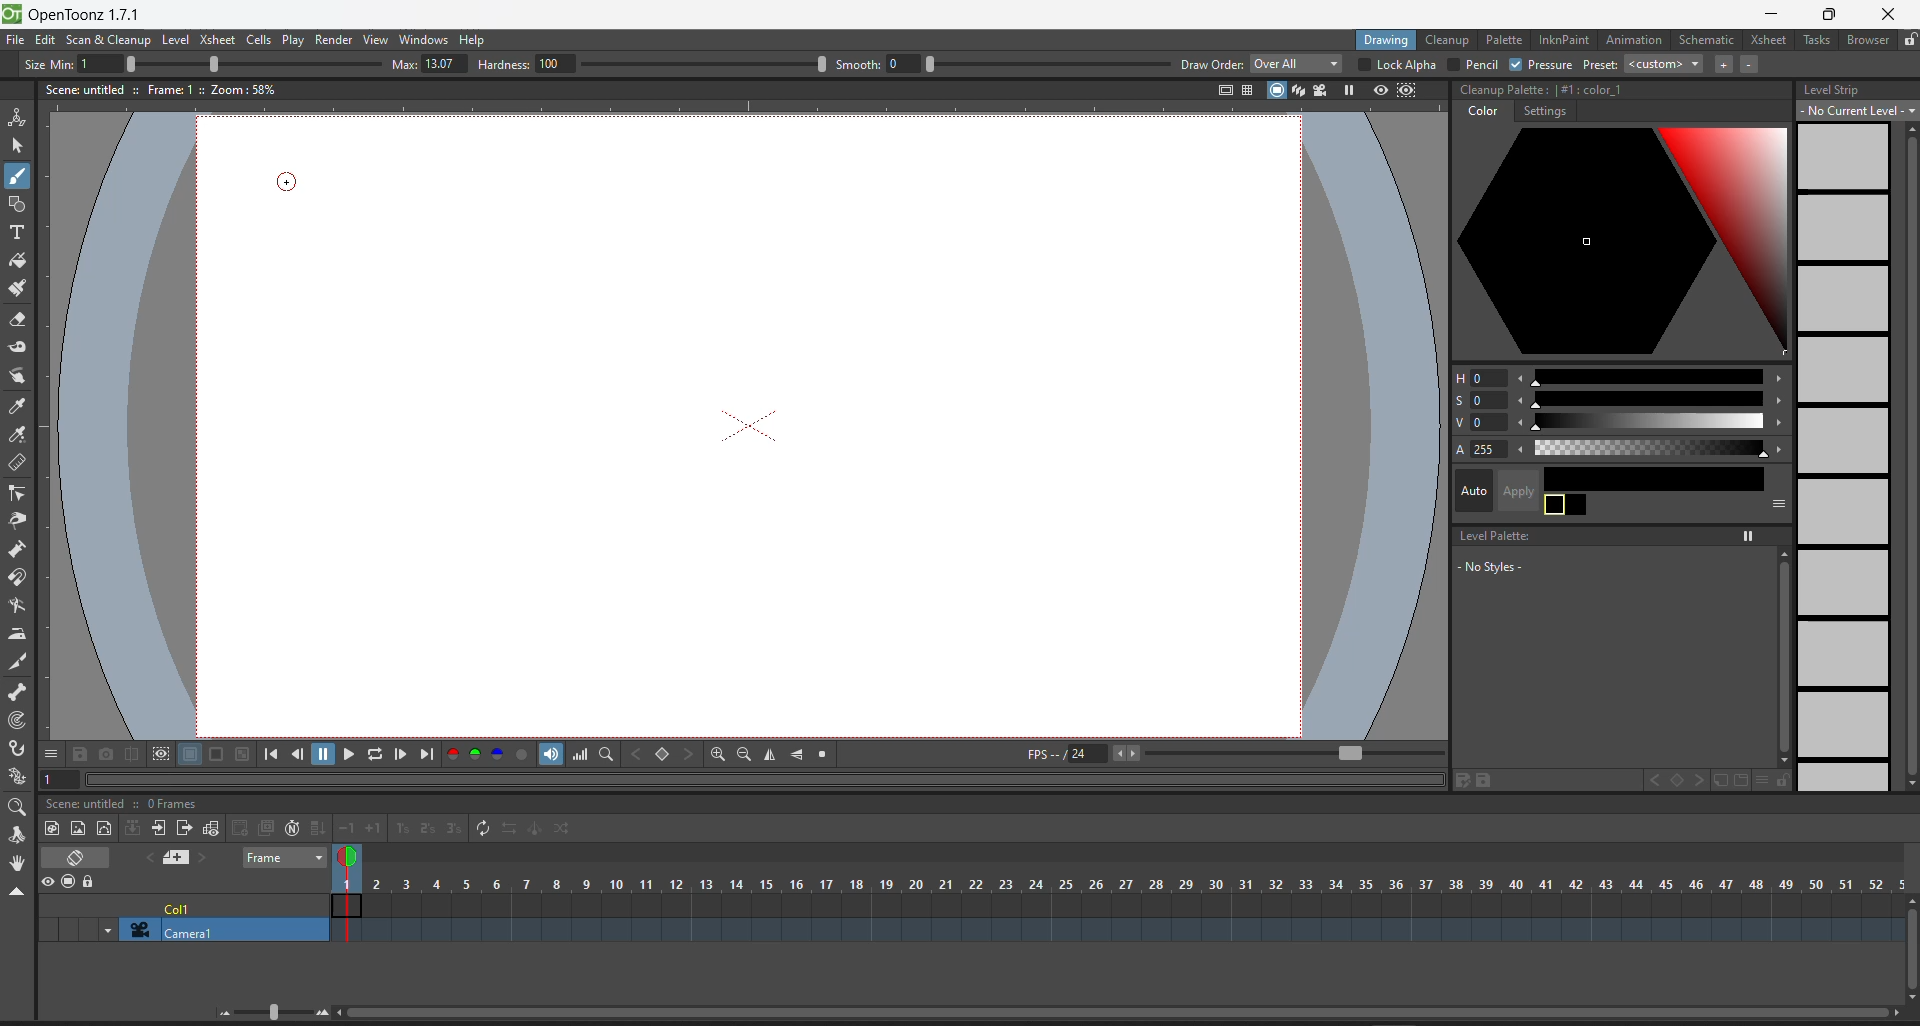  Describe the element at coordinates (535, 828) in the screenshot. I see `swing` at that location.